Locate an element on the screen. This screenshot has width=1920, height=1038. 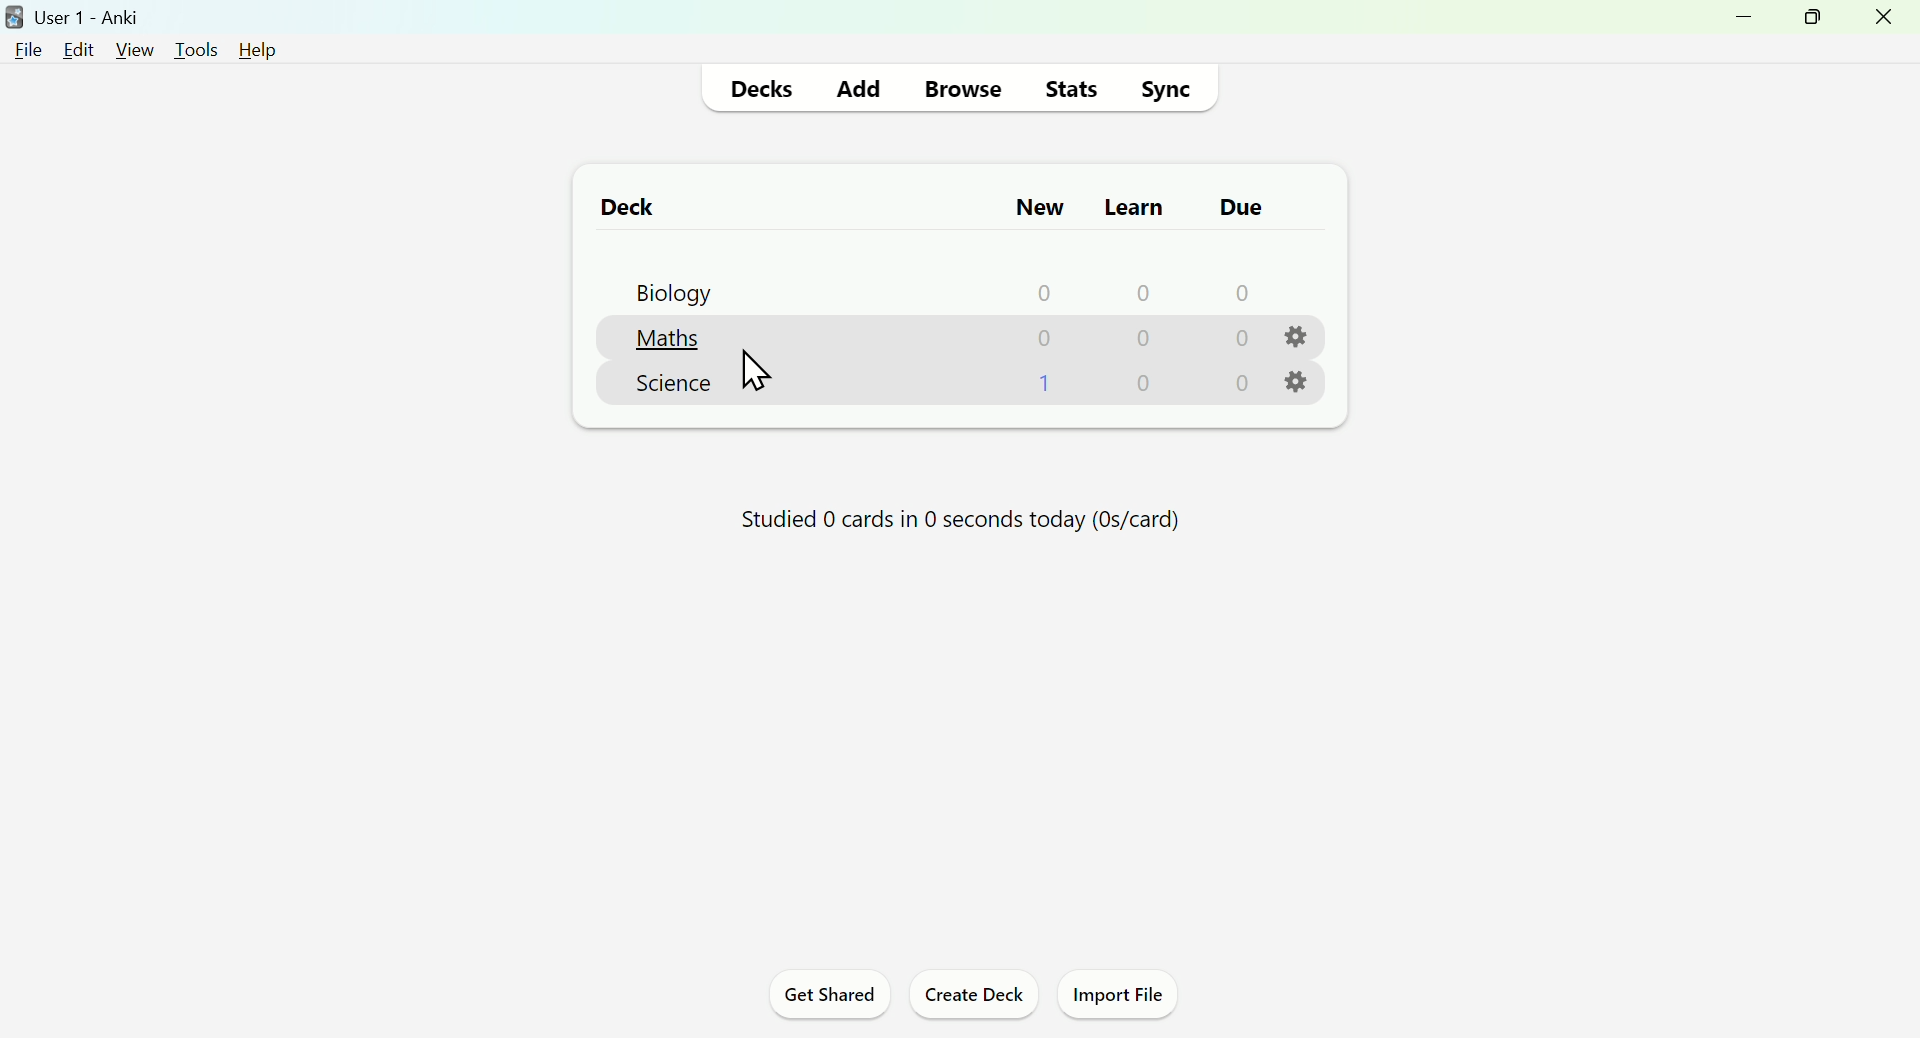
Science is located at coordinates (674, 383).